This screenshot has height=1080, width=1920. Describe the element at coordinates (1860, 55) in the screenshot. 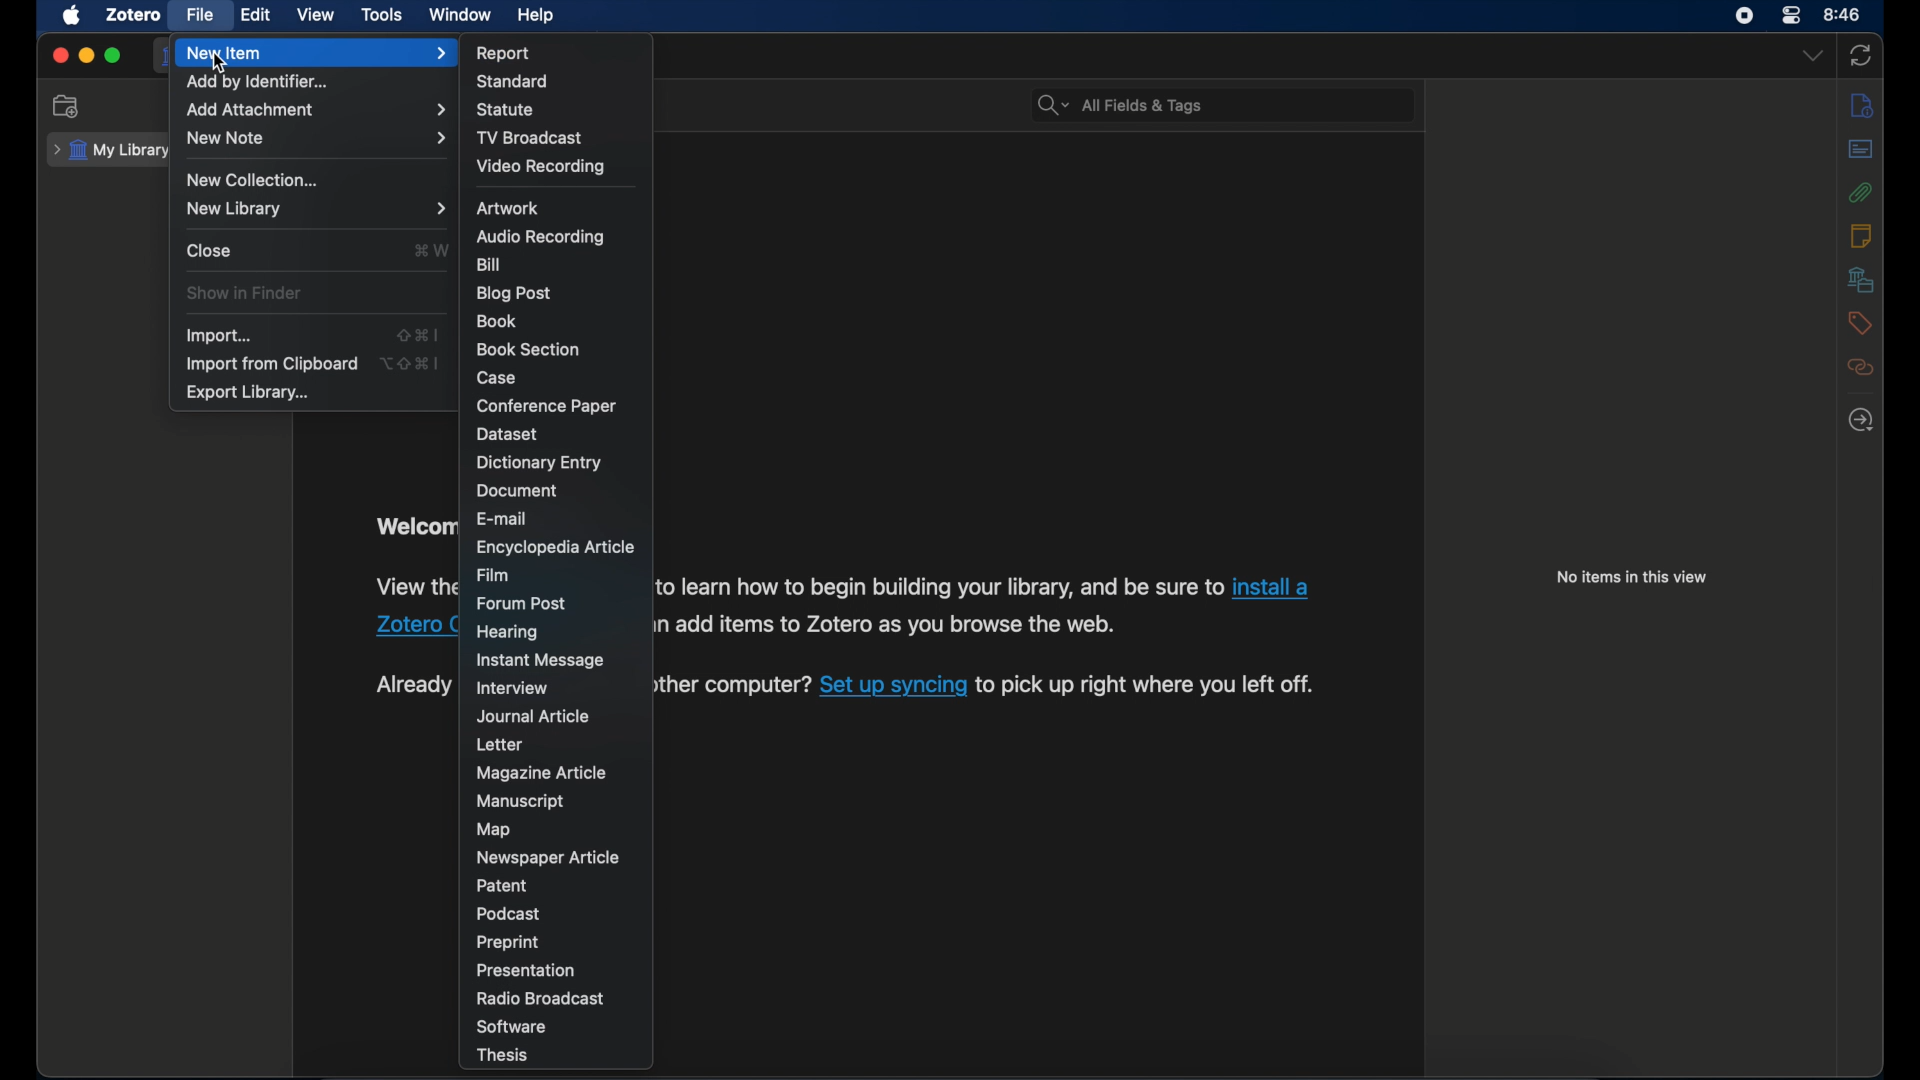

I see `sync` at that location.